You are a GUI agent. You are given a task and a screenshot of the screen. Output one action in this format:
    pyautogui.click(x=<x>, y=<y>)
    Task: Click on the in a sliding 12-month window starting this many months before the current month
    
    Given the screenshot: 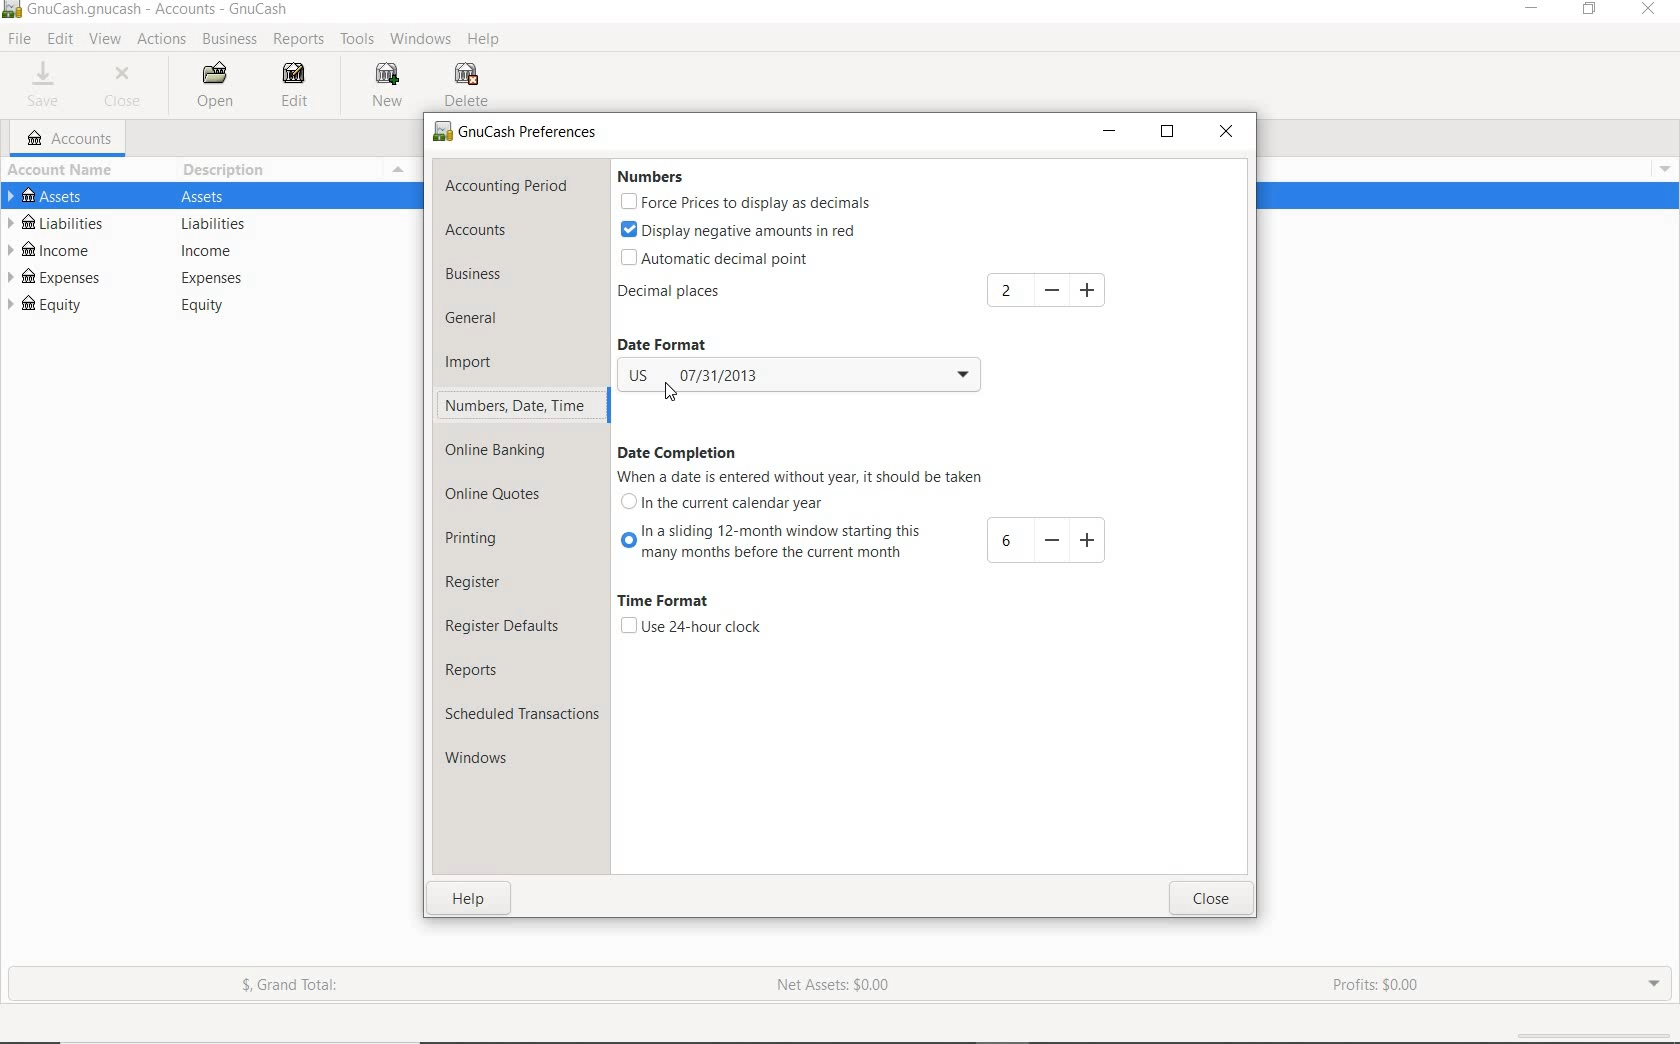 What is the action you would take?
    pyautogui.click(x=869, y=541)
    